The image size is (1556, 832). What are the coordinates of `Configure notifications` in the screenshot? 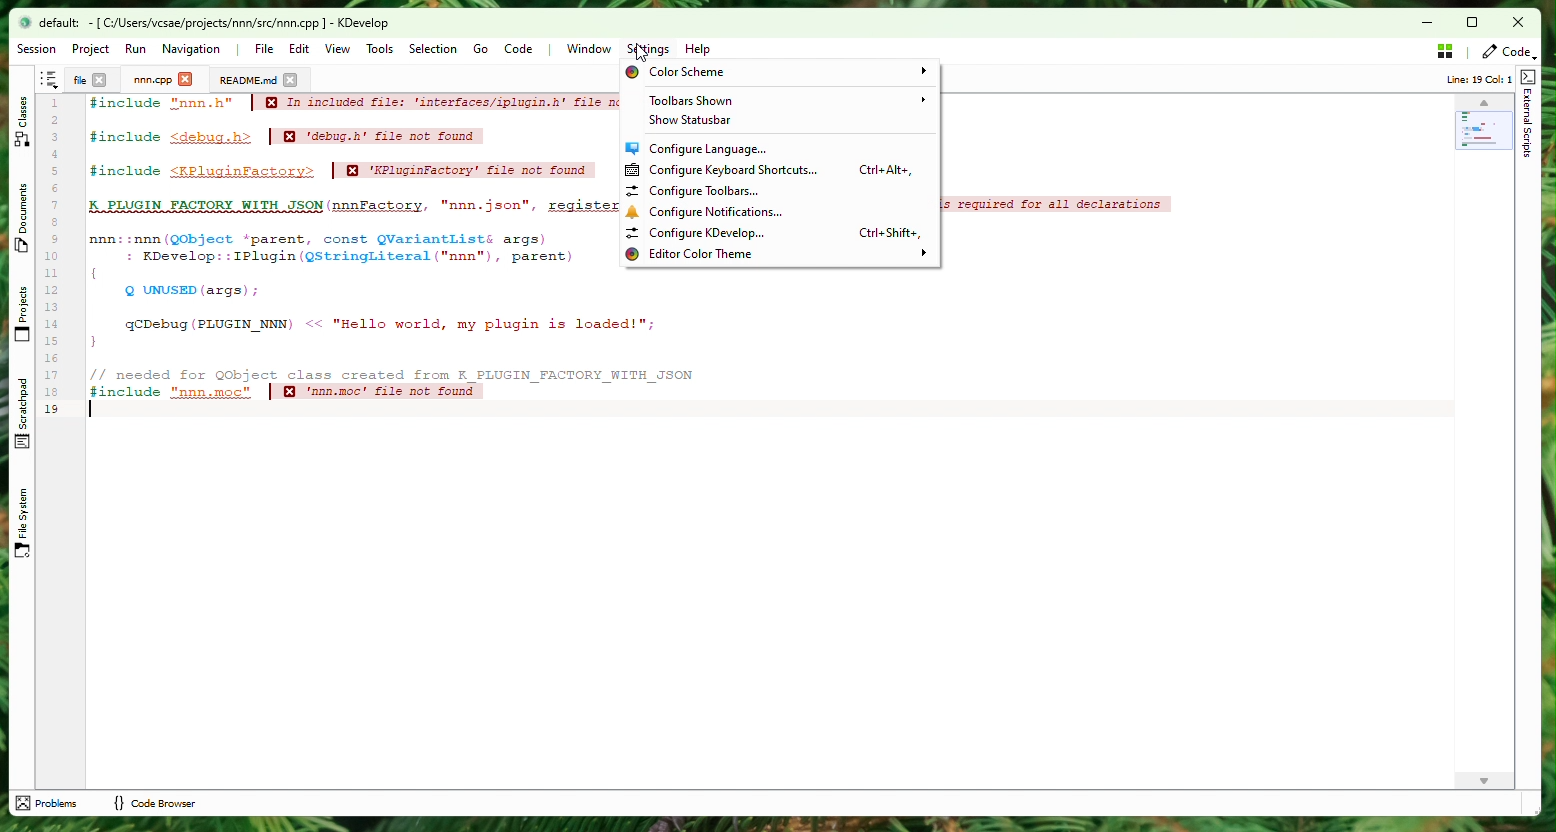 It's located at (775, 212).